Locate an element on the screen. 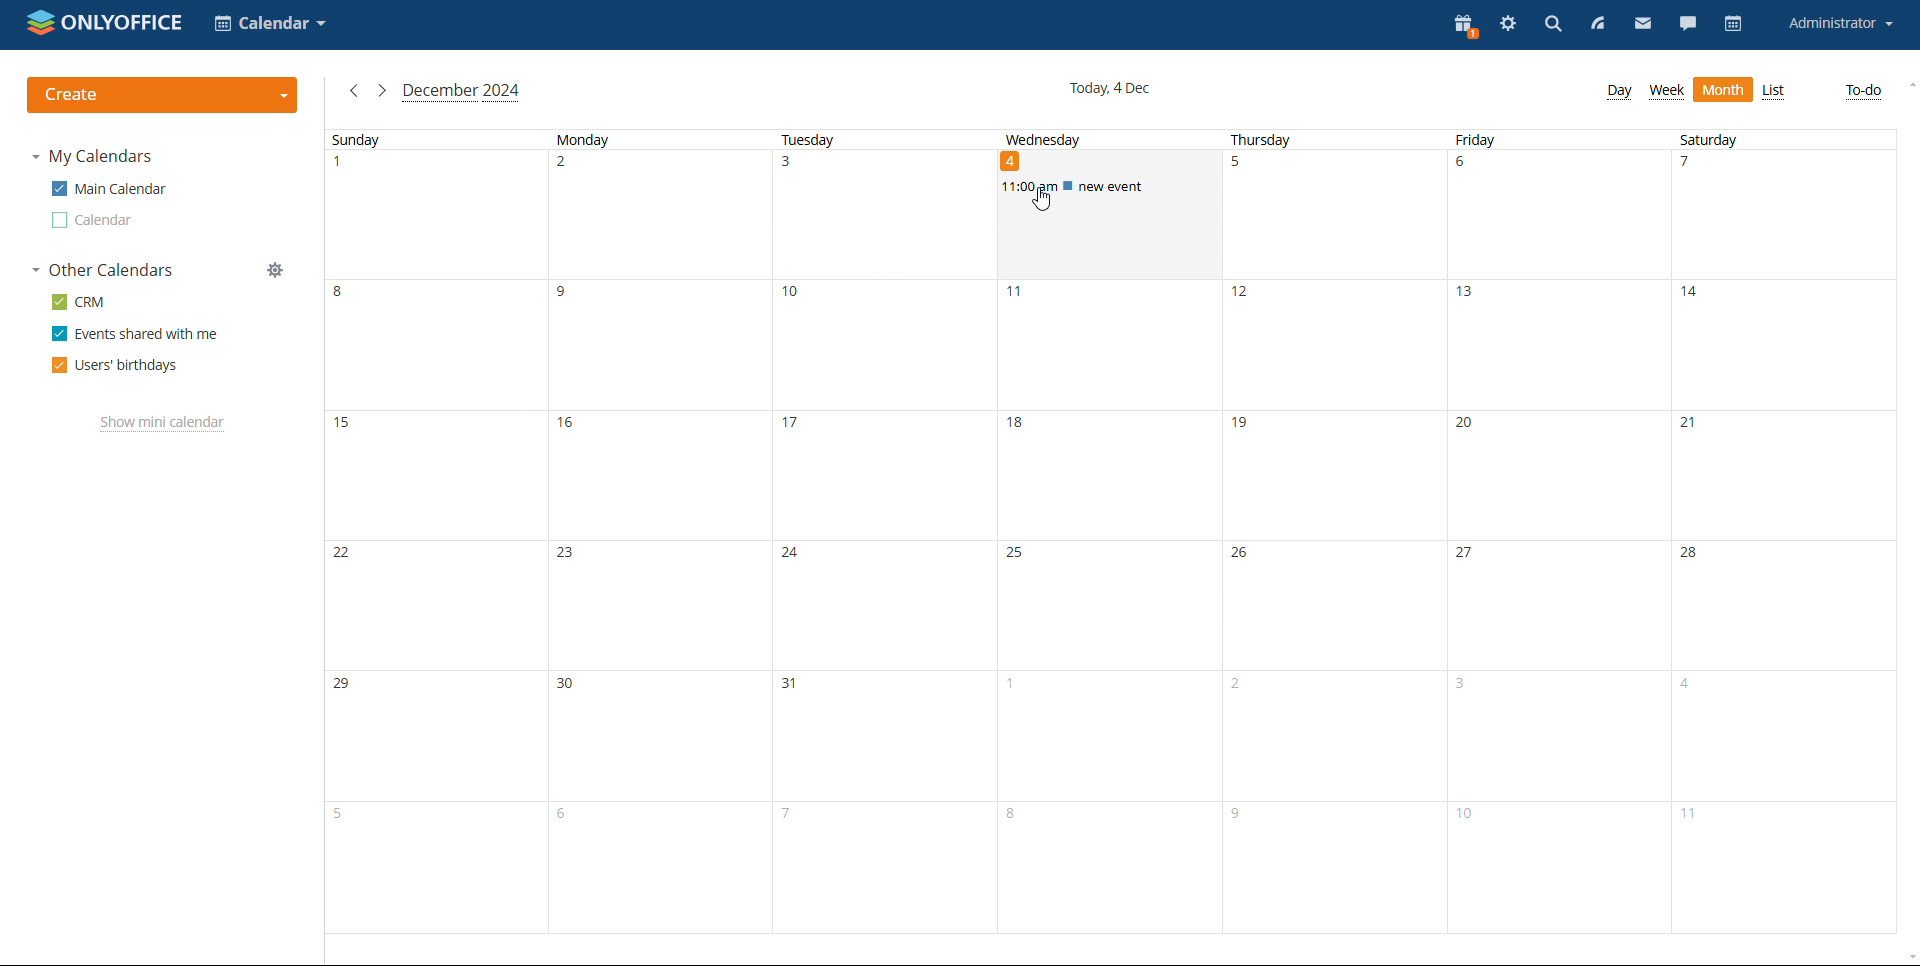 This screenshot has width=1920, height=966. current date is located at coordinates (1110, 89).